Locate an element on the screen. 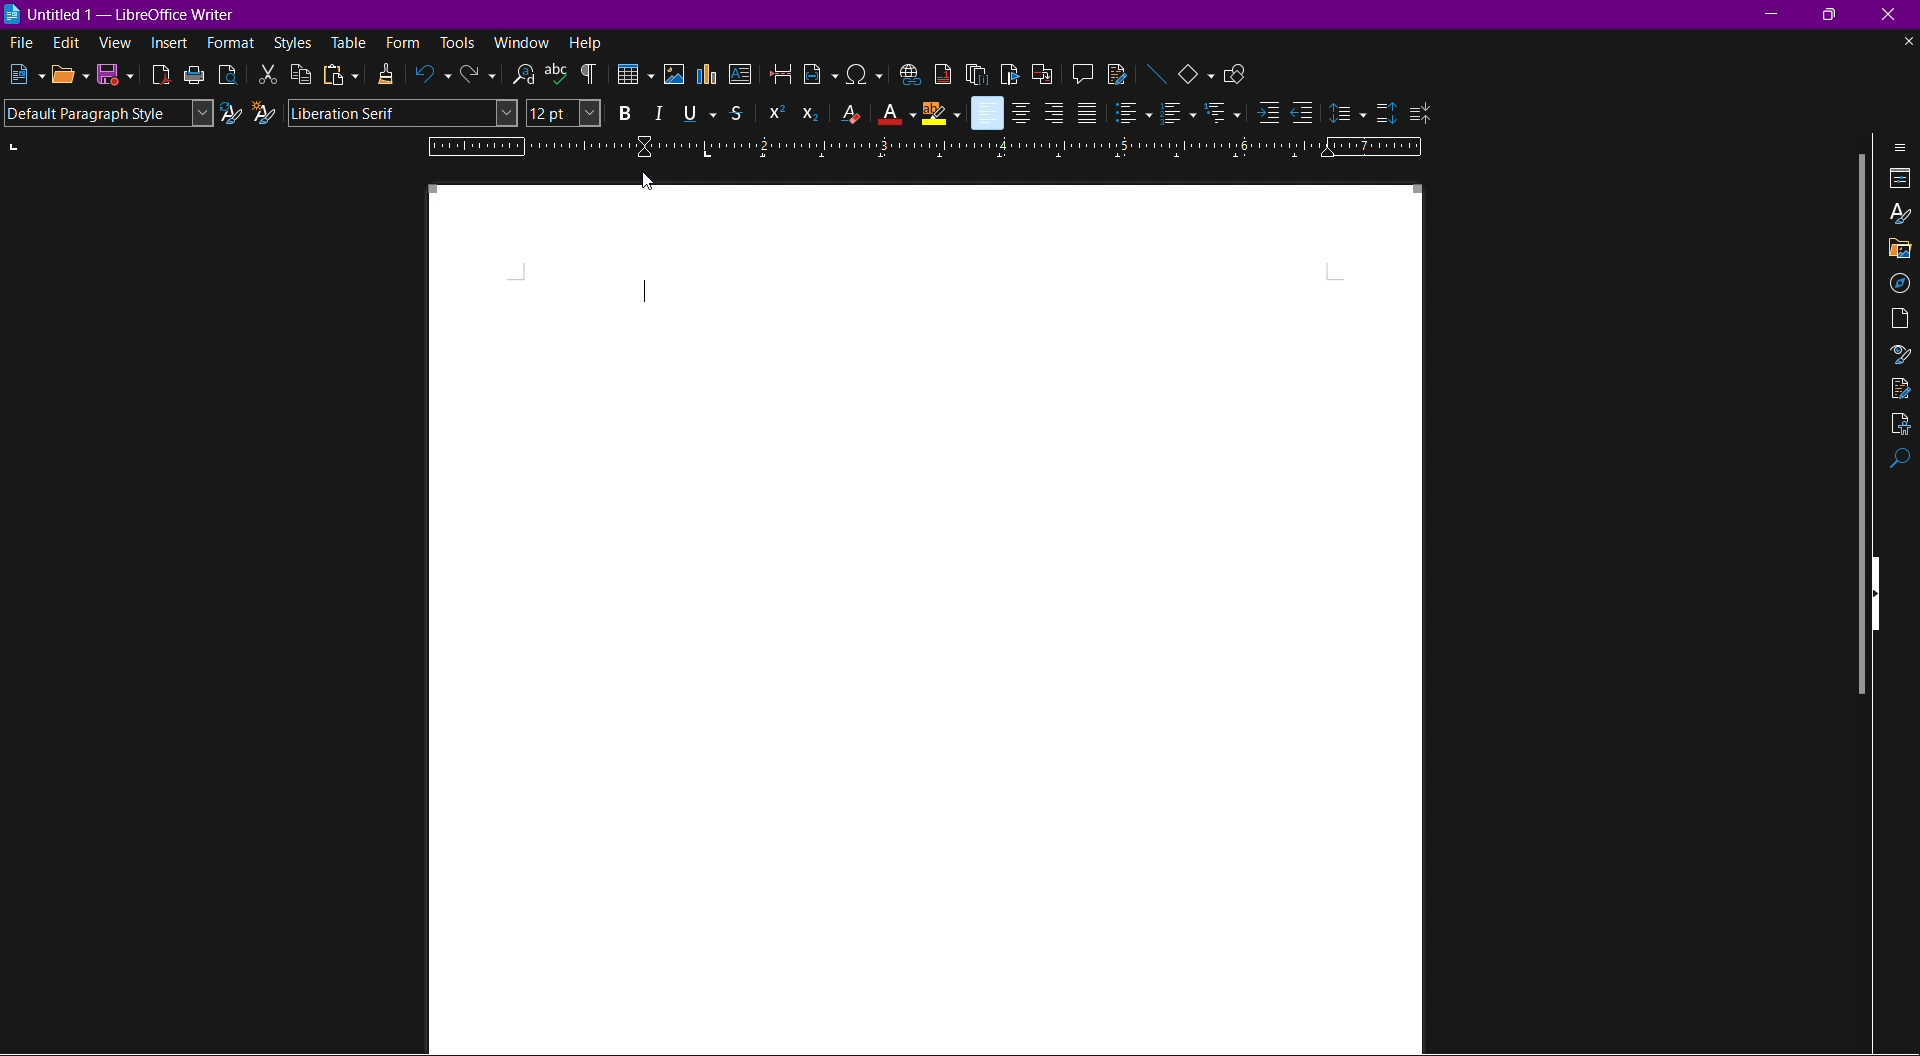  edit is located at coordinates (65, 43).